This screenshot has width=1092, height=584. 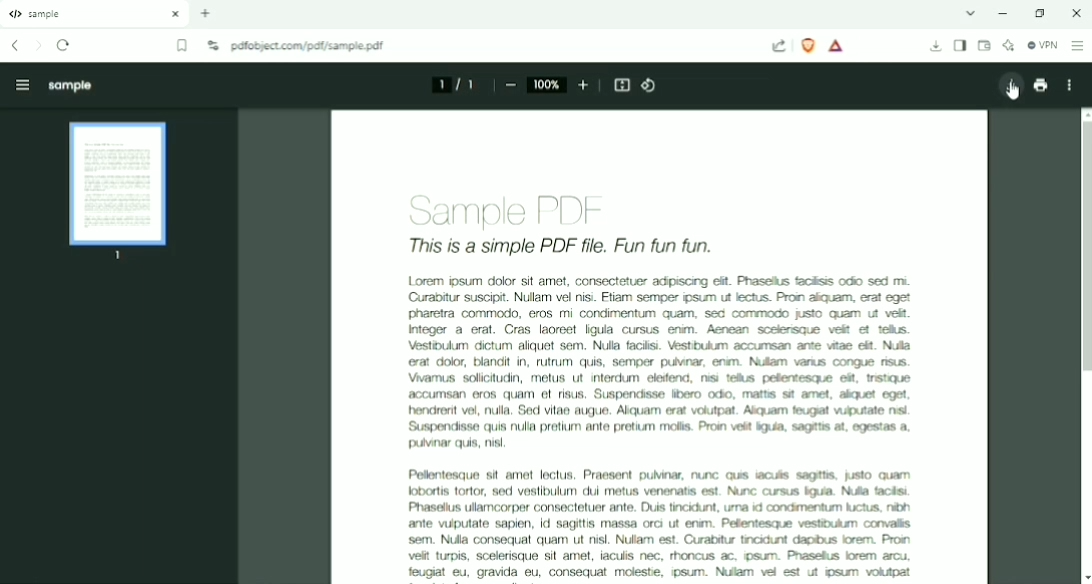 I want to click on More actions, so click(x=1067, y=85).